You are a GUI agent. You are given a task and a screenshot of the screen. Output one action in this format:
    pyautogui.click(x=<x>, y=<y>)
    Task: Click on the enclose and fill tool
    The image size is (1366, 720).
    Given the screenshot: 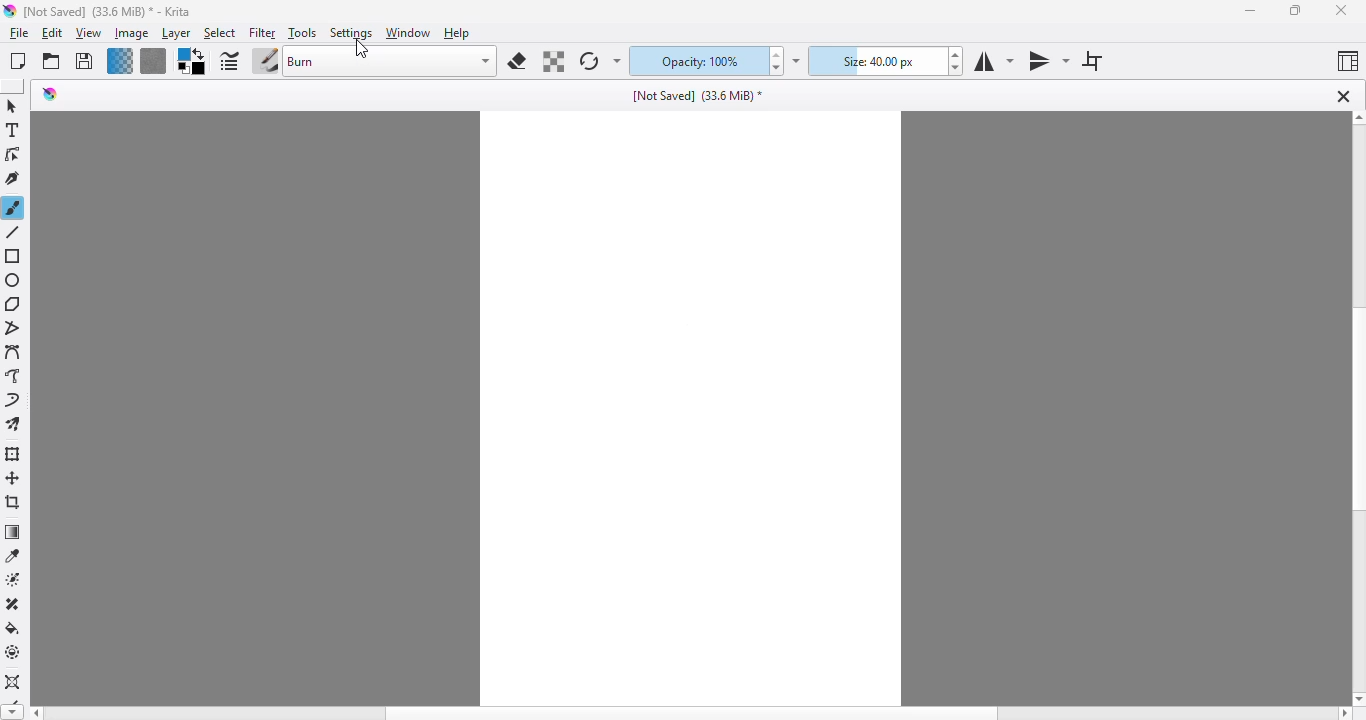 What is the action you would take?
    pyautogui.click(x=13, y=652)
    